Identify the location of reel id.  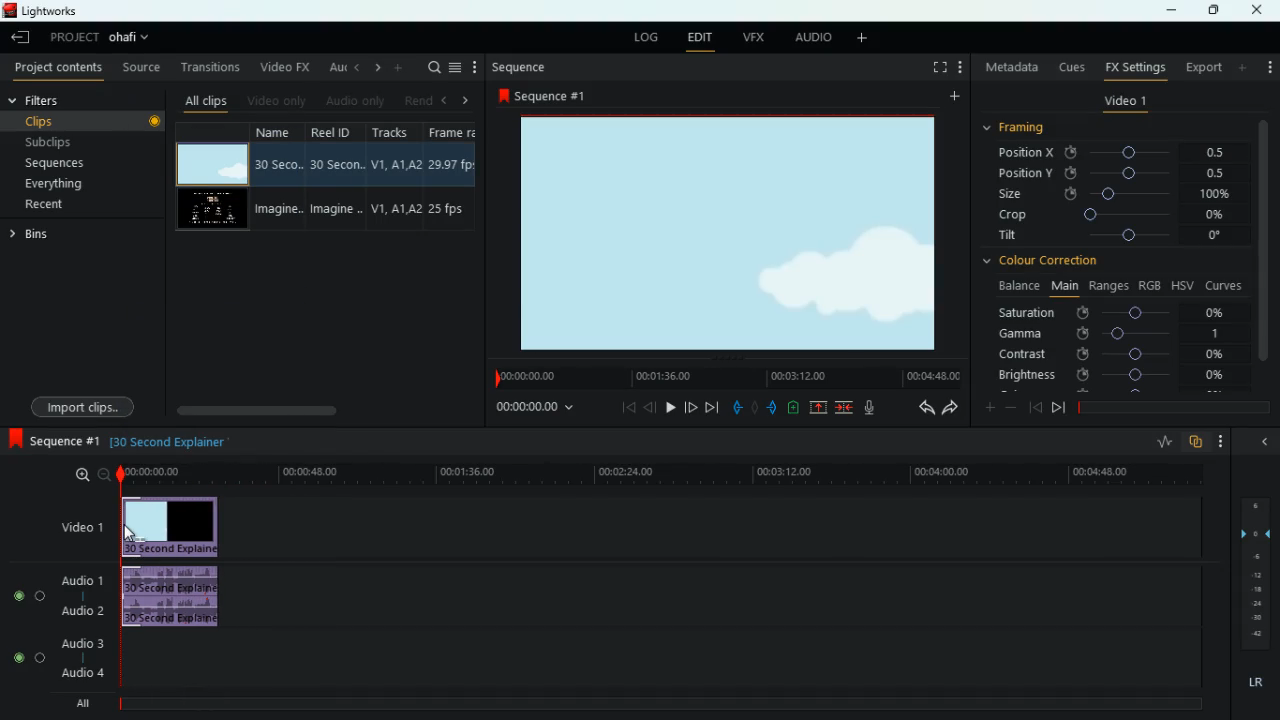
(334, 179).